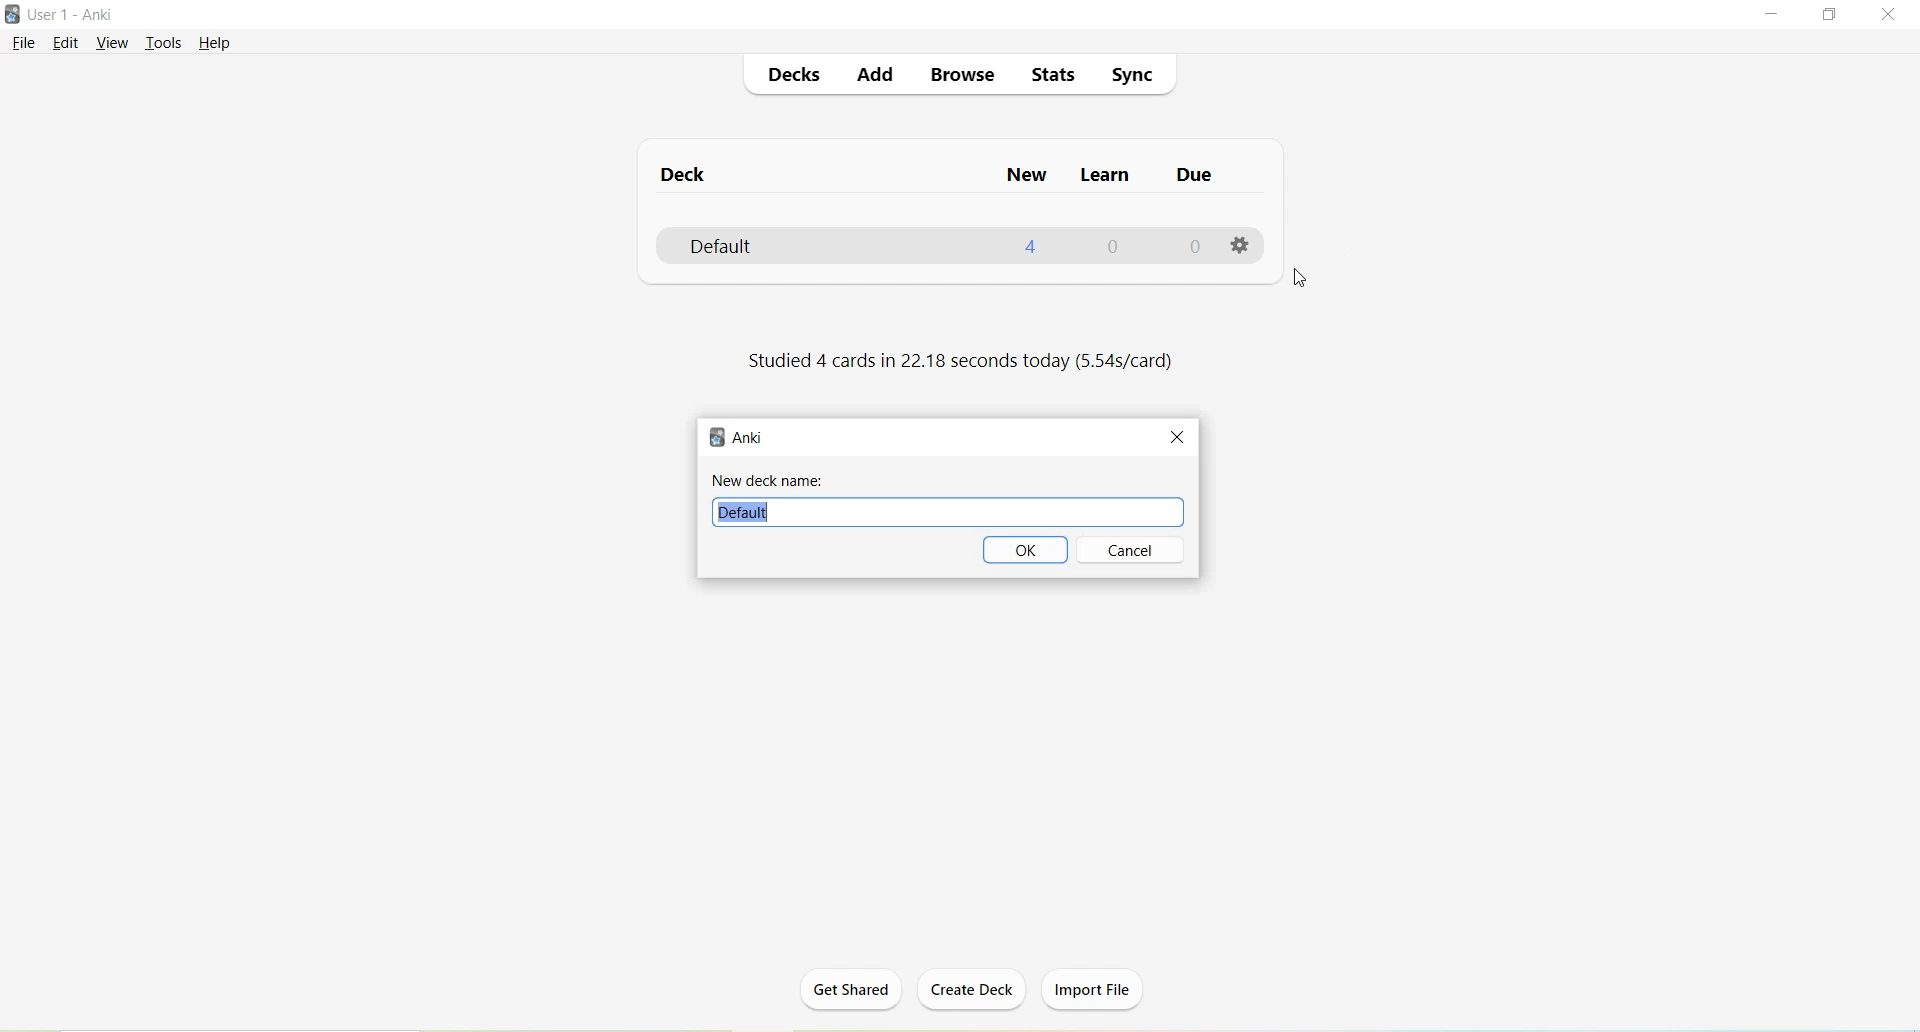 Image resolution: width=1920 pixels, height=1032 pixels. Describe the element at coordinates (684, 178) in the screenshot. I see `Deck` at that location.